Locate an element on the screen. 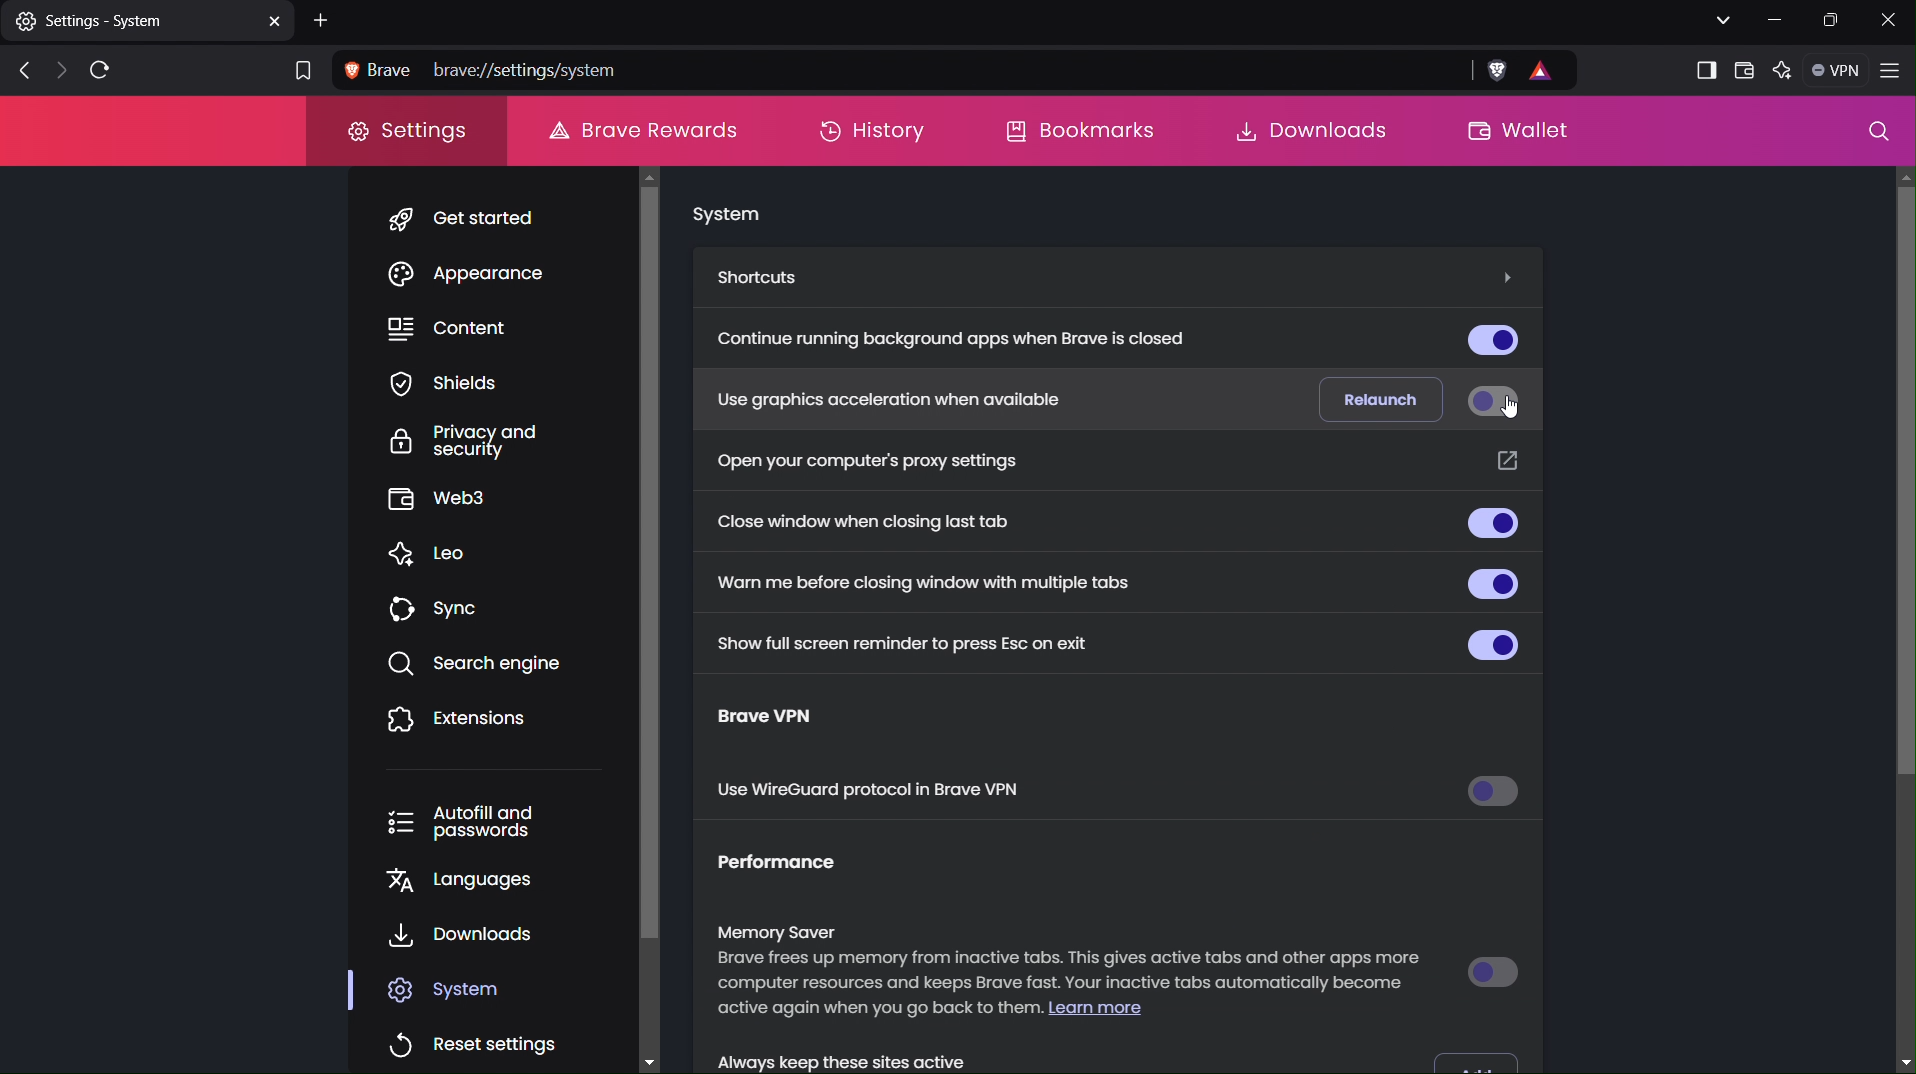  Button is located at coordinates (1497, 582).